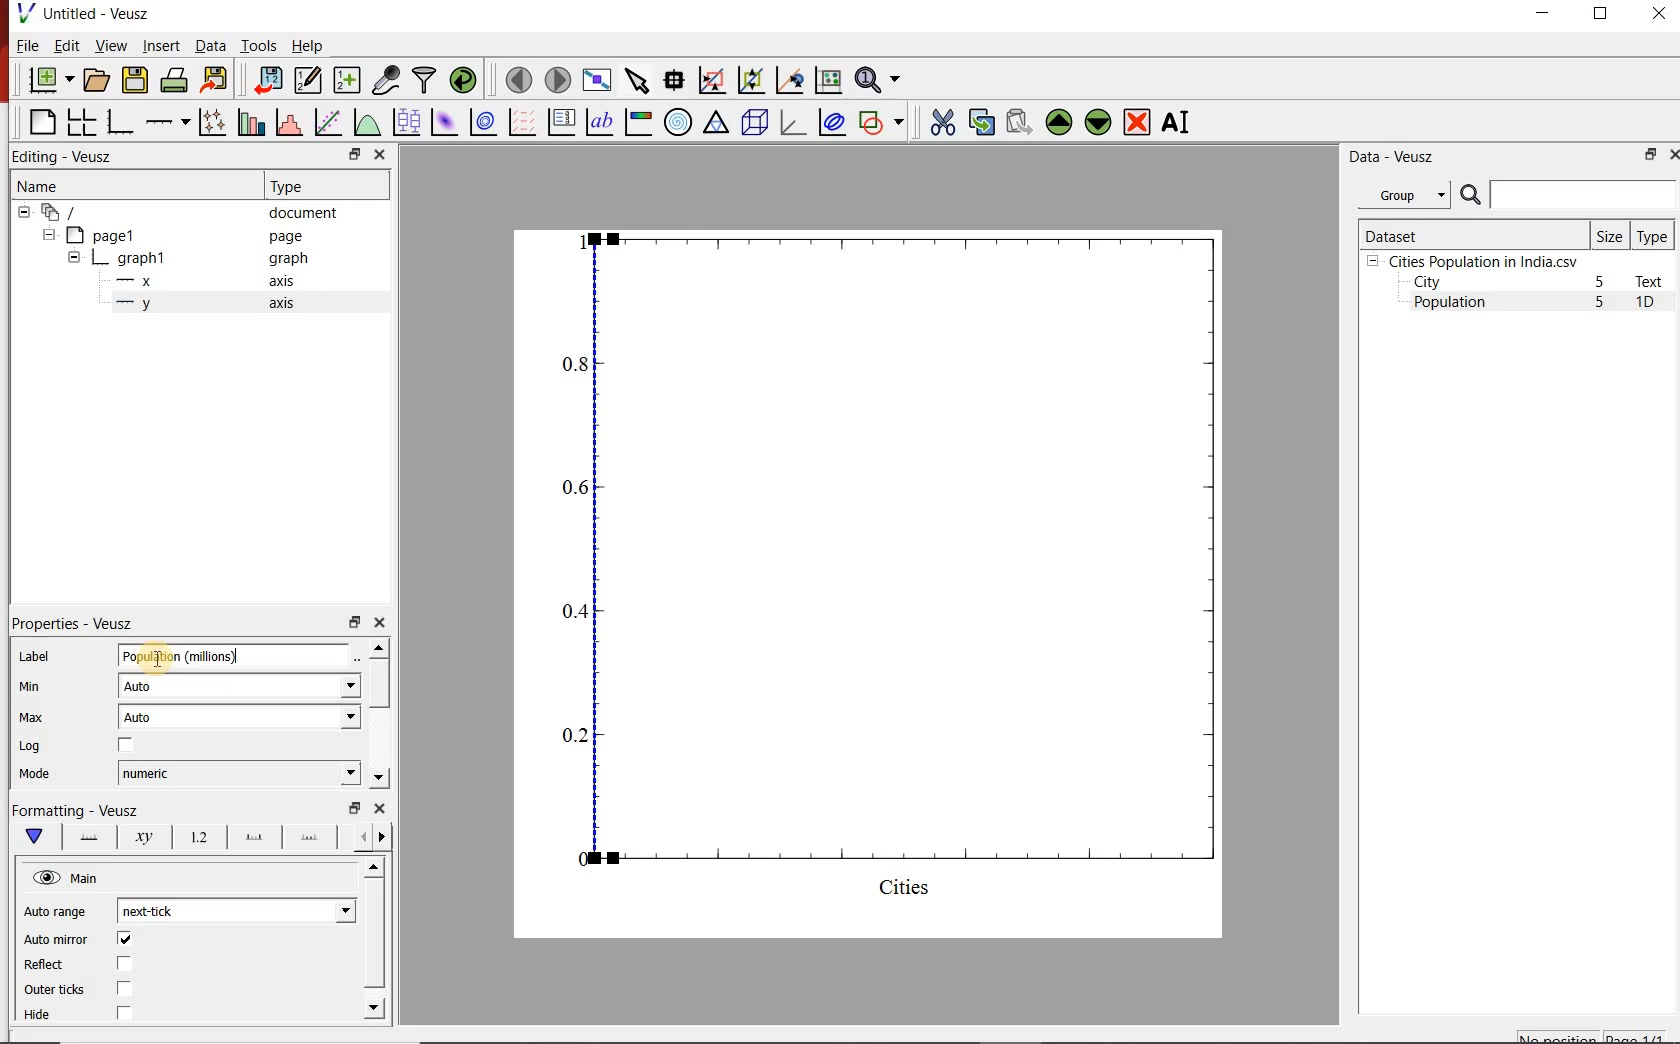 This screenshot has height=1044, width=1680. Describe the element at coordinates (107, 44) in the screenshot. I see `View` at that location.